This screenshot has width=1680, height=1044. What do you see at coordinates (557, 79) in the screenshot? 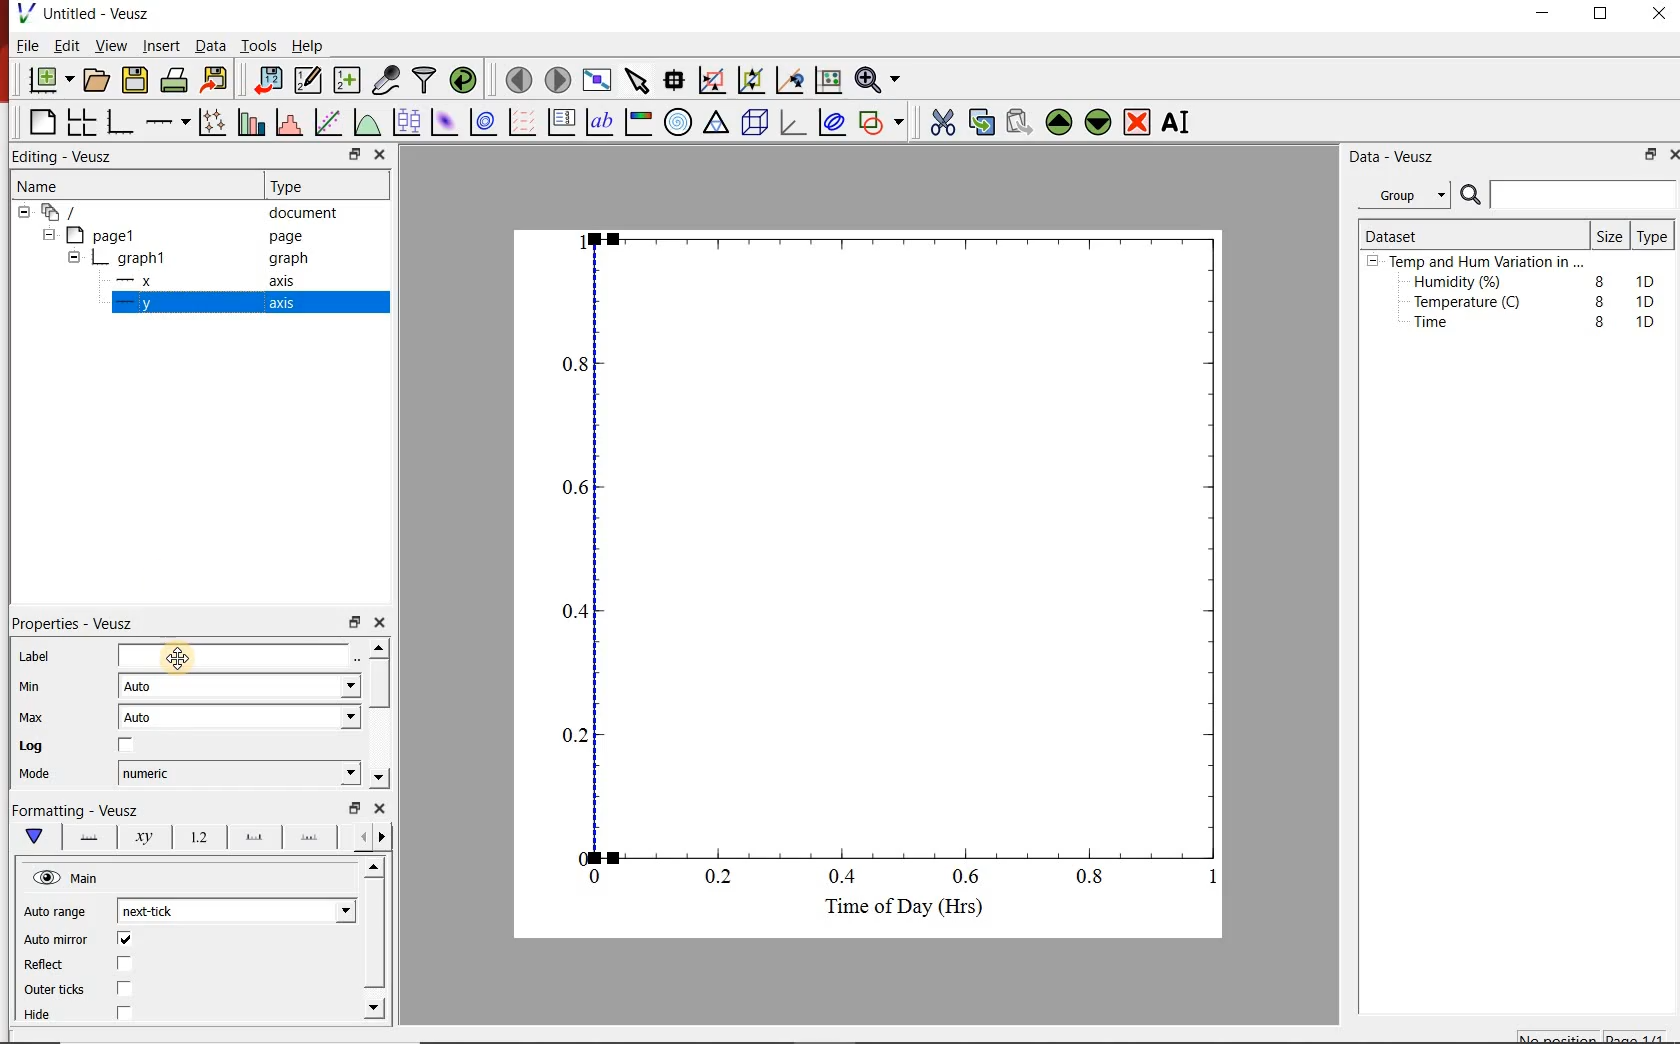
I see `move to the next page` at bounding box center [557, 79].